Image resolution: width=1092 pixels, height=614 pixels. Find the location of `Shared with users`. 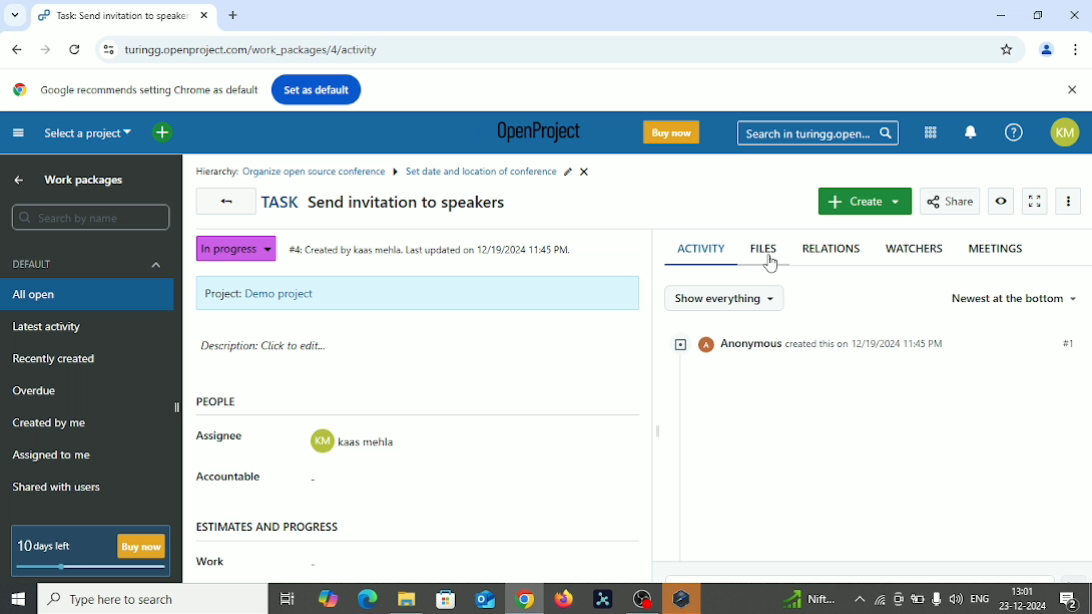

Shared with users is located at coordinates (58, 489).